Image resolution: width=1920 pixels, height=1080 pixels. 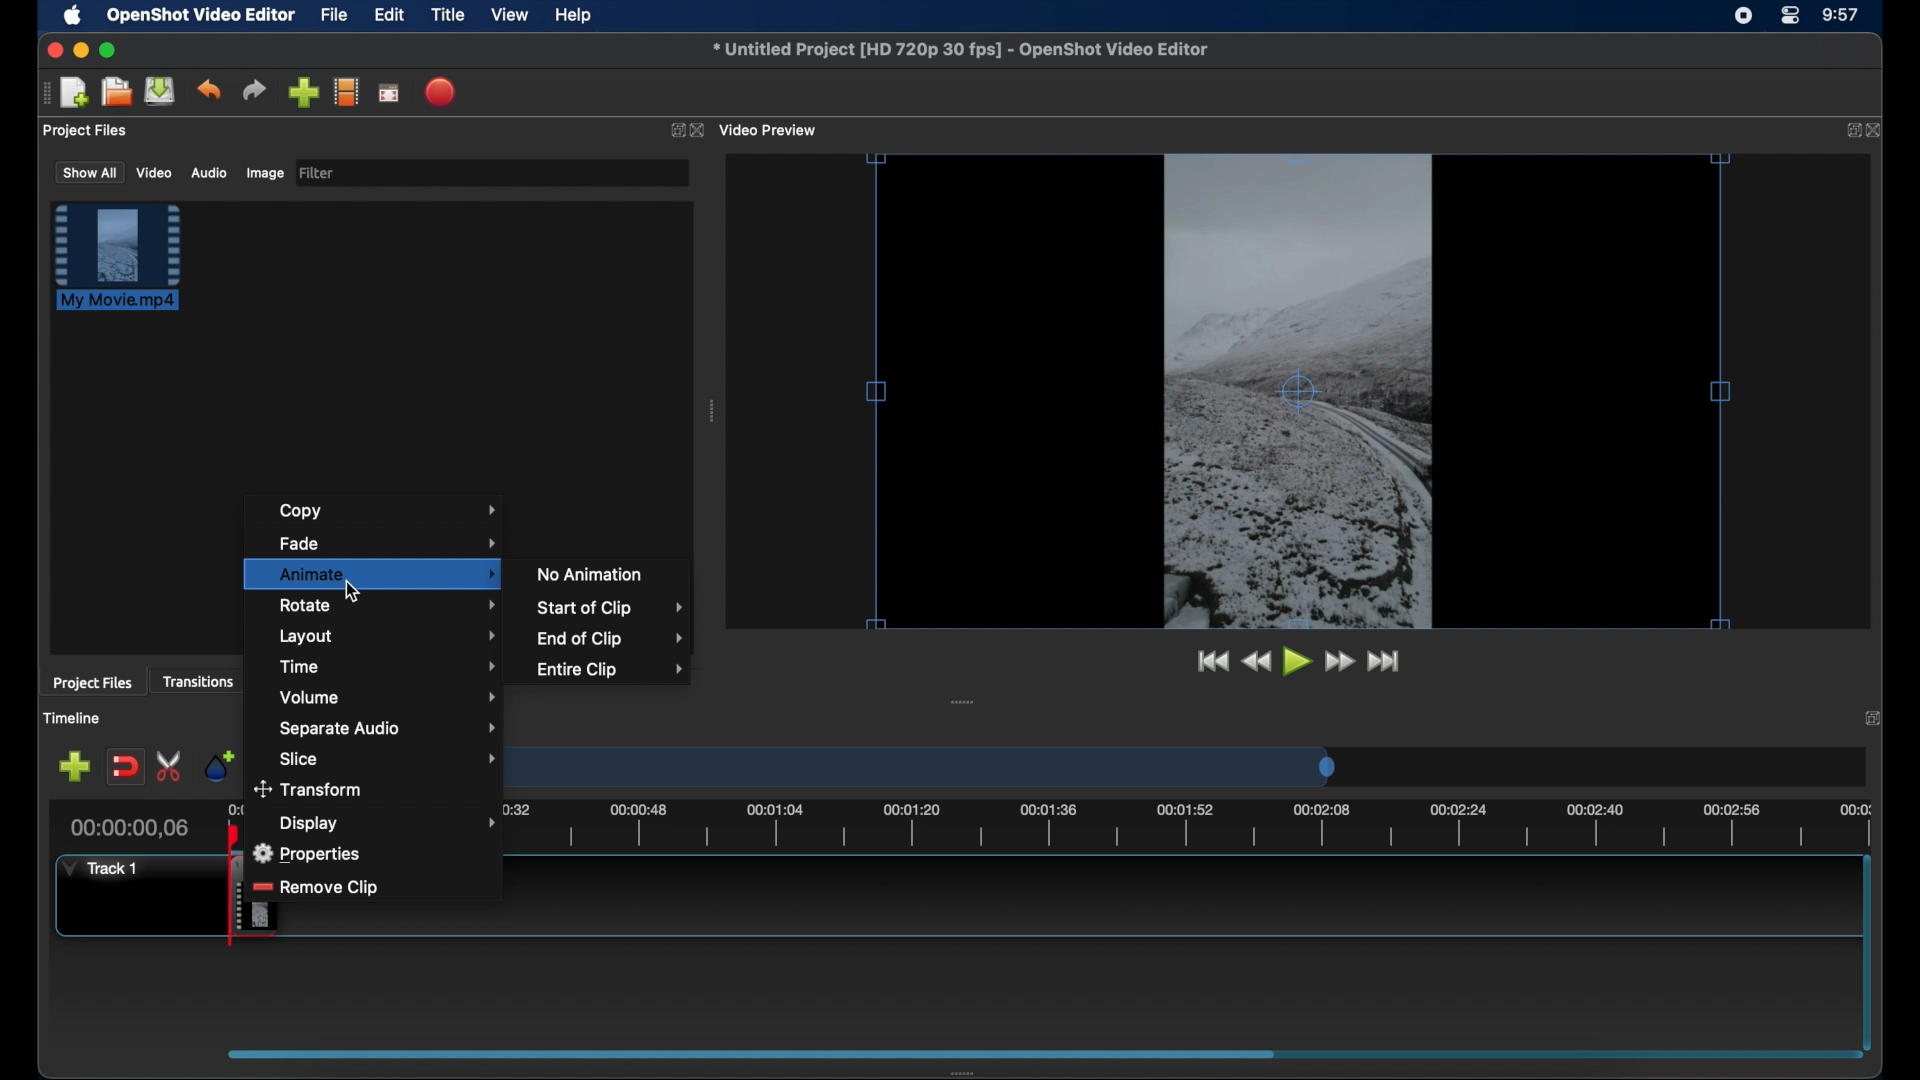 I want to click on file, so click(x=335, y=16).